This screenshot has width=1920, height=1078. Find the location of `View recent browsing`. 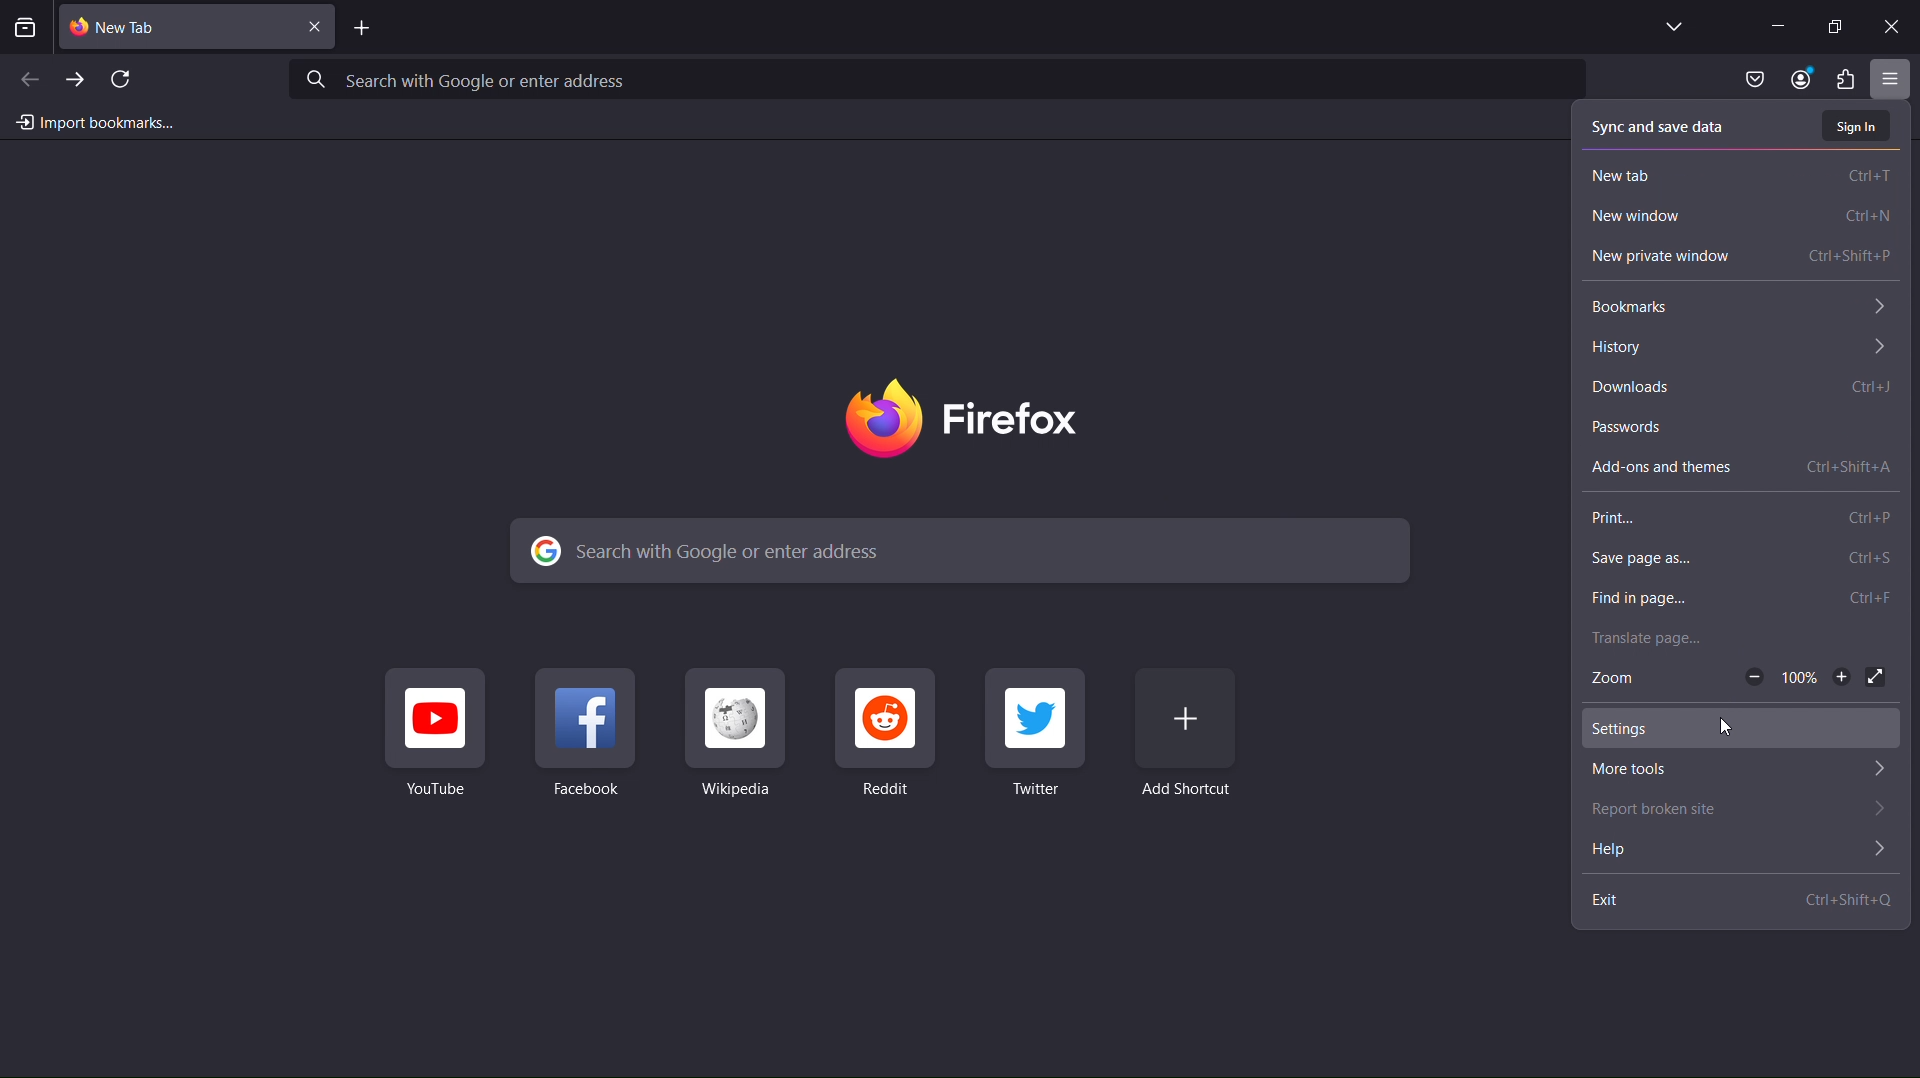

View recent browsing is located at coordinates (29, 28).